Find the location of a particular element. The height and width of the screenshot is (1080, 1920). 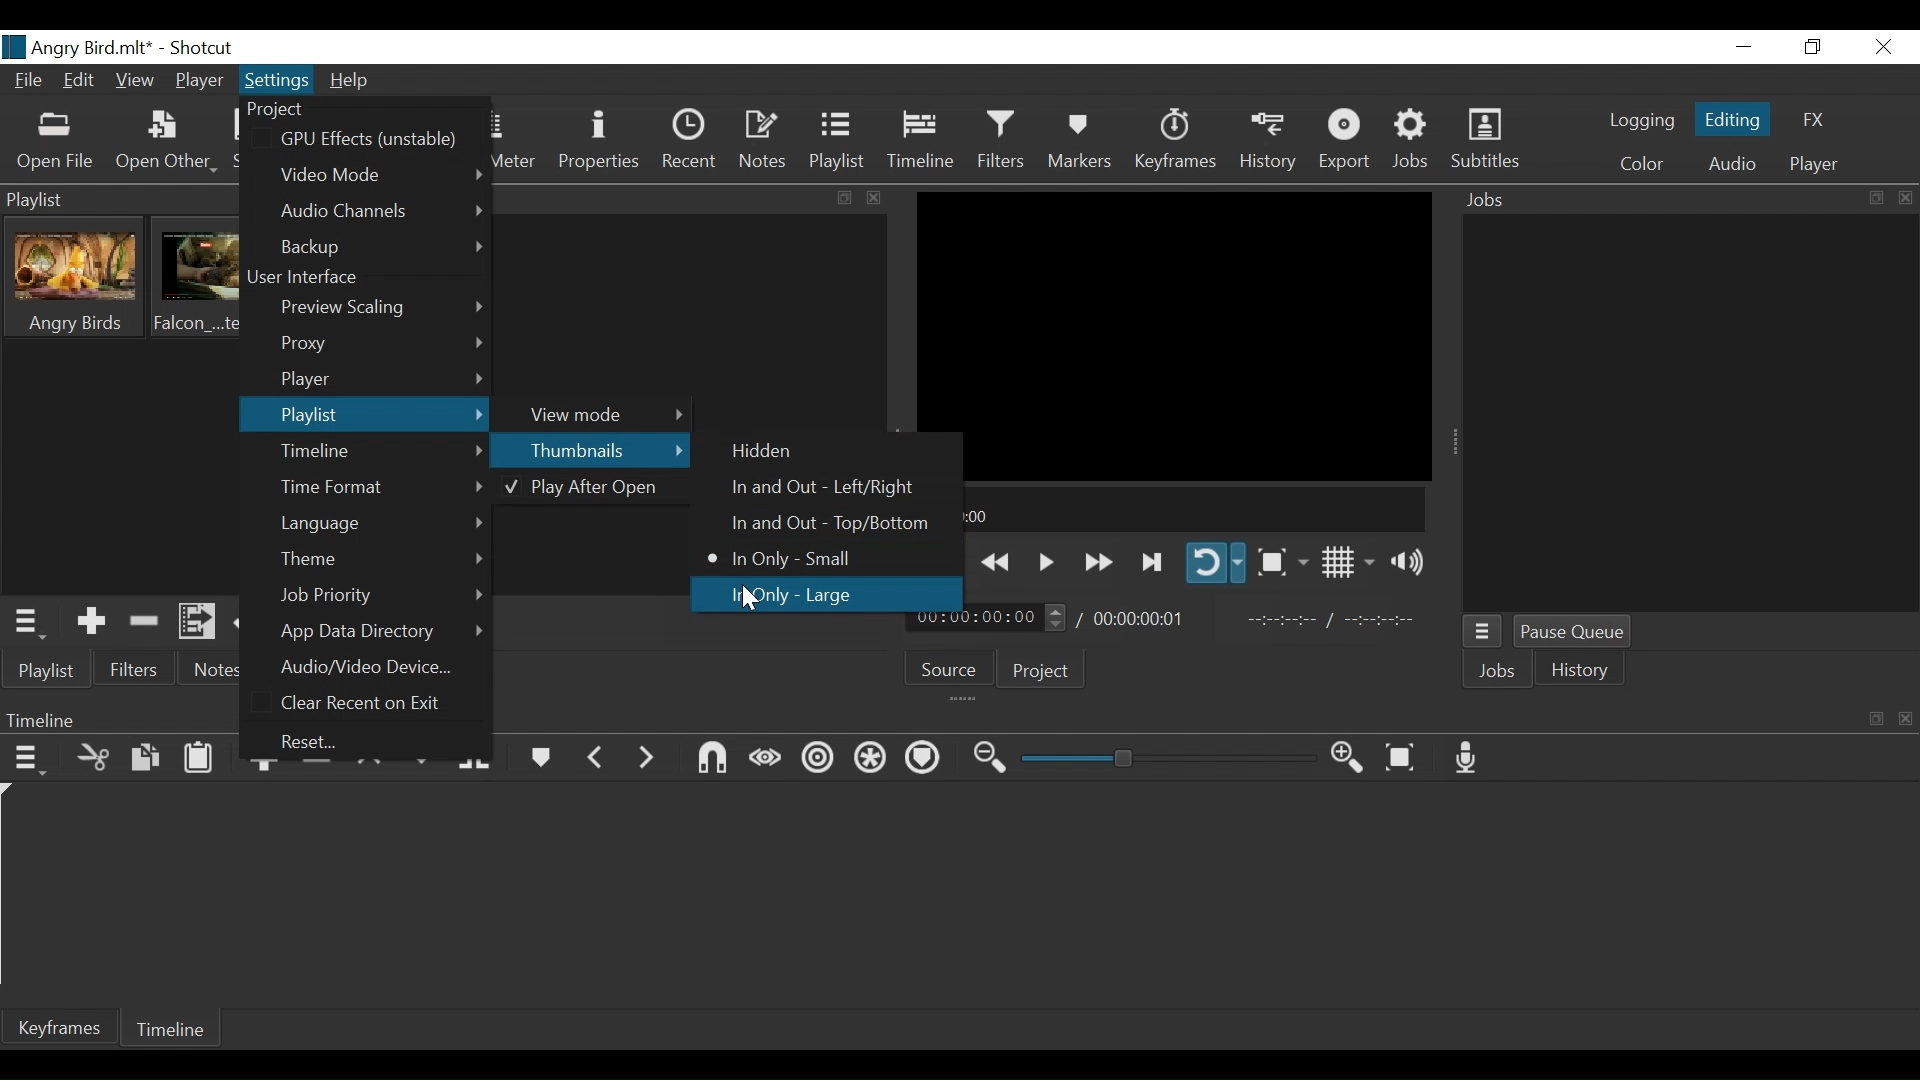

close is located at coordinates (881, 197).